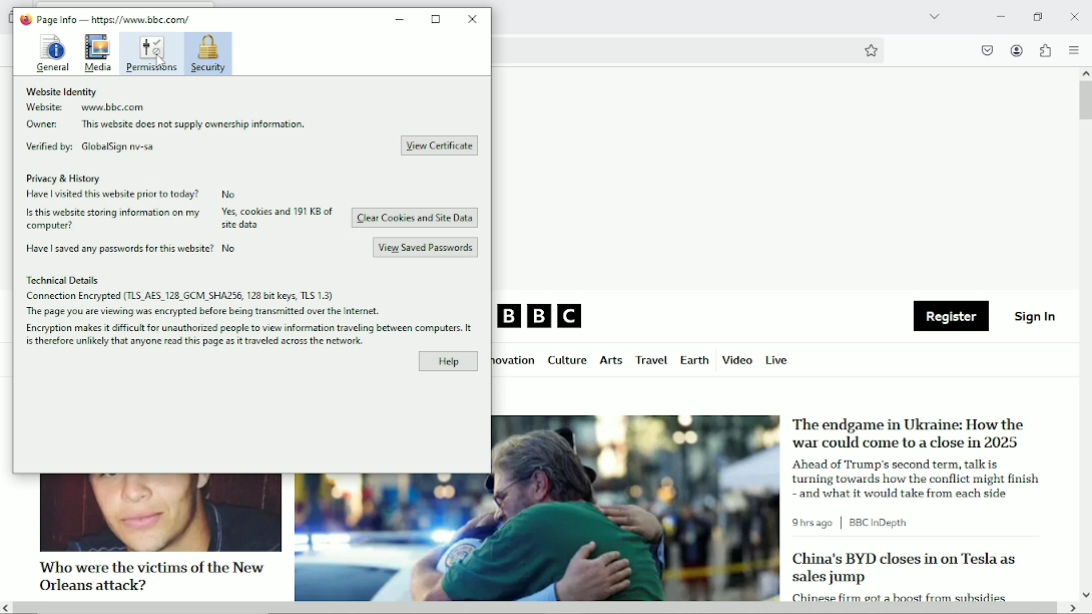 Image resolution: width=1092 pixels, height=614 pixels. What do you see at coordinates (152, 54) in the screenshot?
I see `Permissions` at bounding box center [152, 54].